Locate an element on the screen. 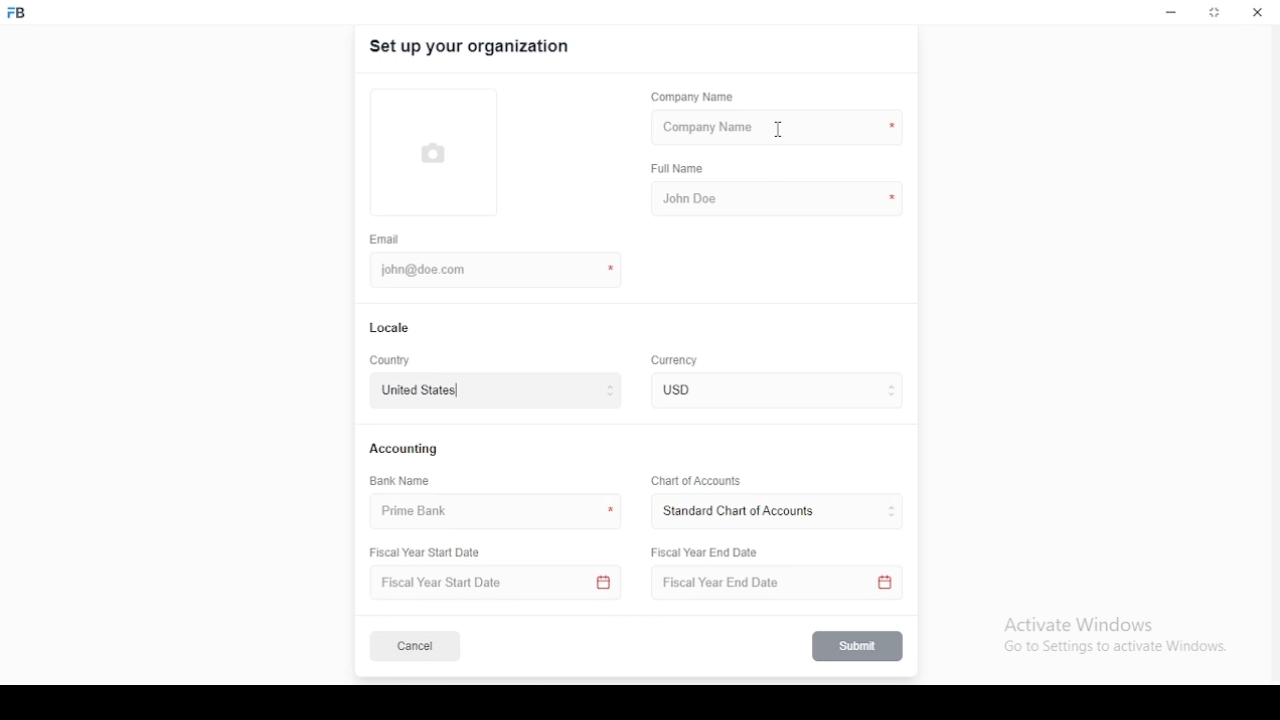 This screenshot has height=720, width=1280. bank name is located at coordinates (401, 481).